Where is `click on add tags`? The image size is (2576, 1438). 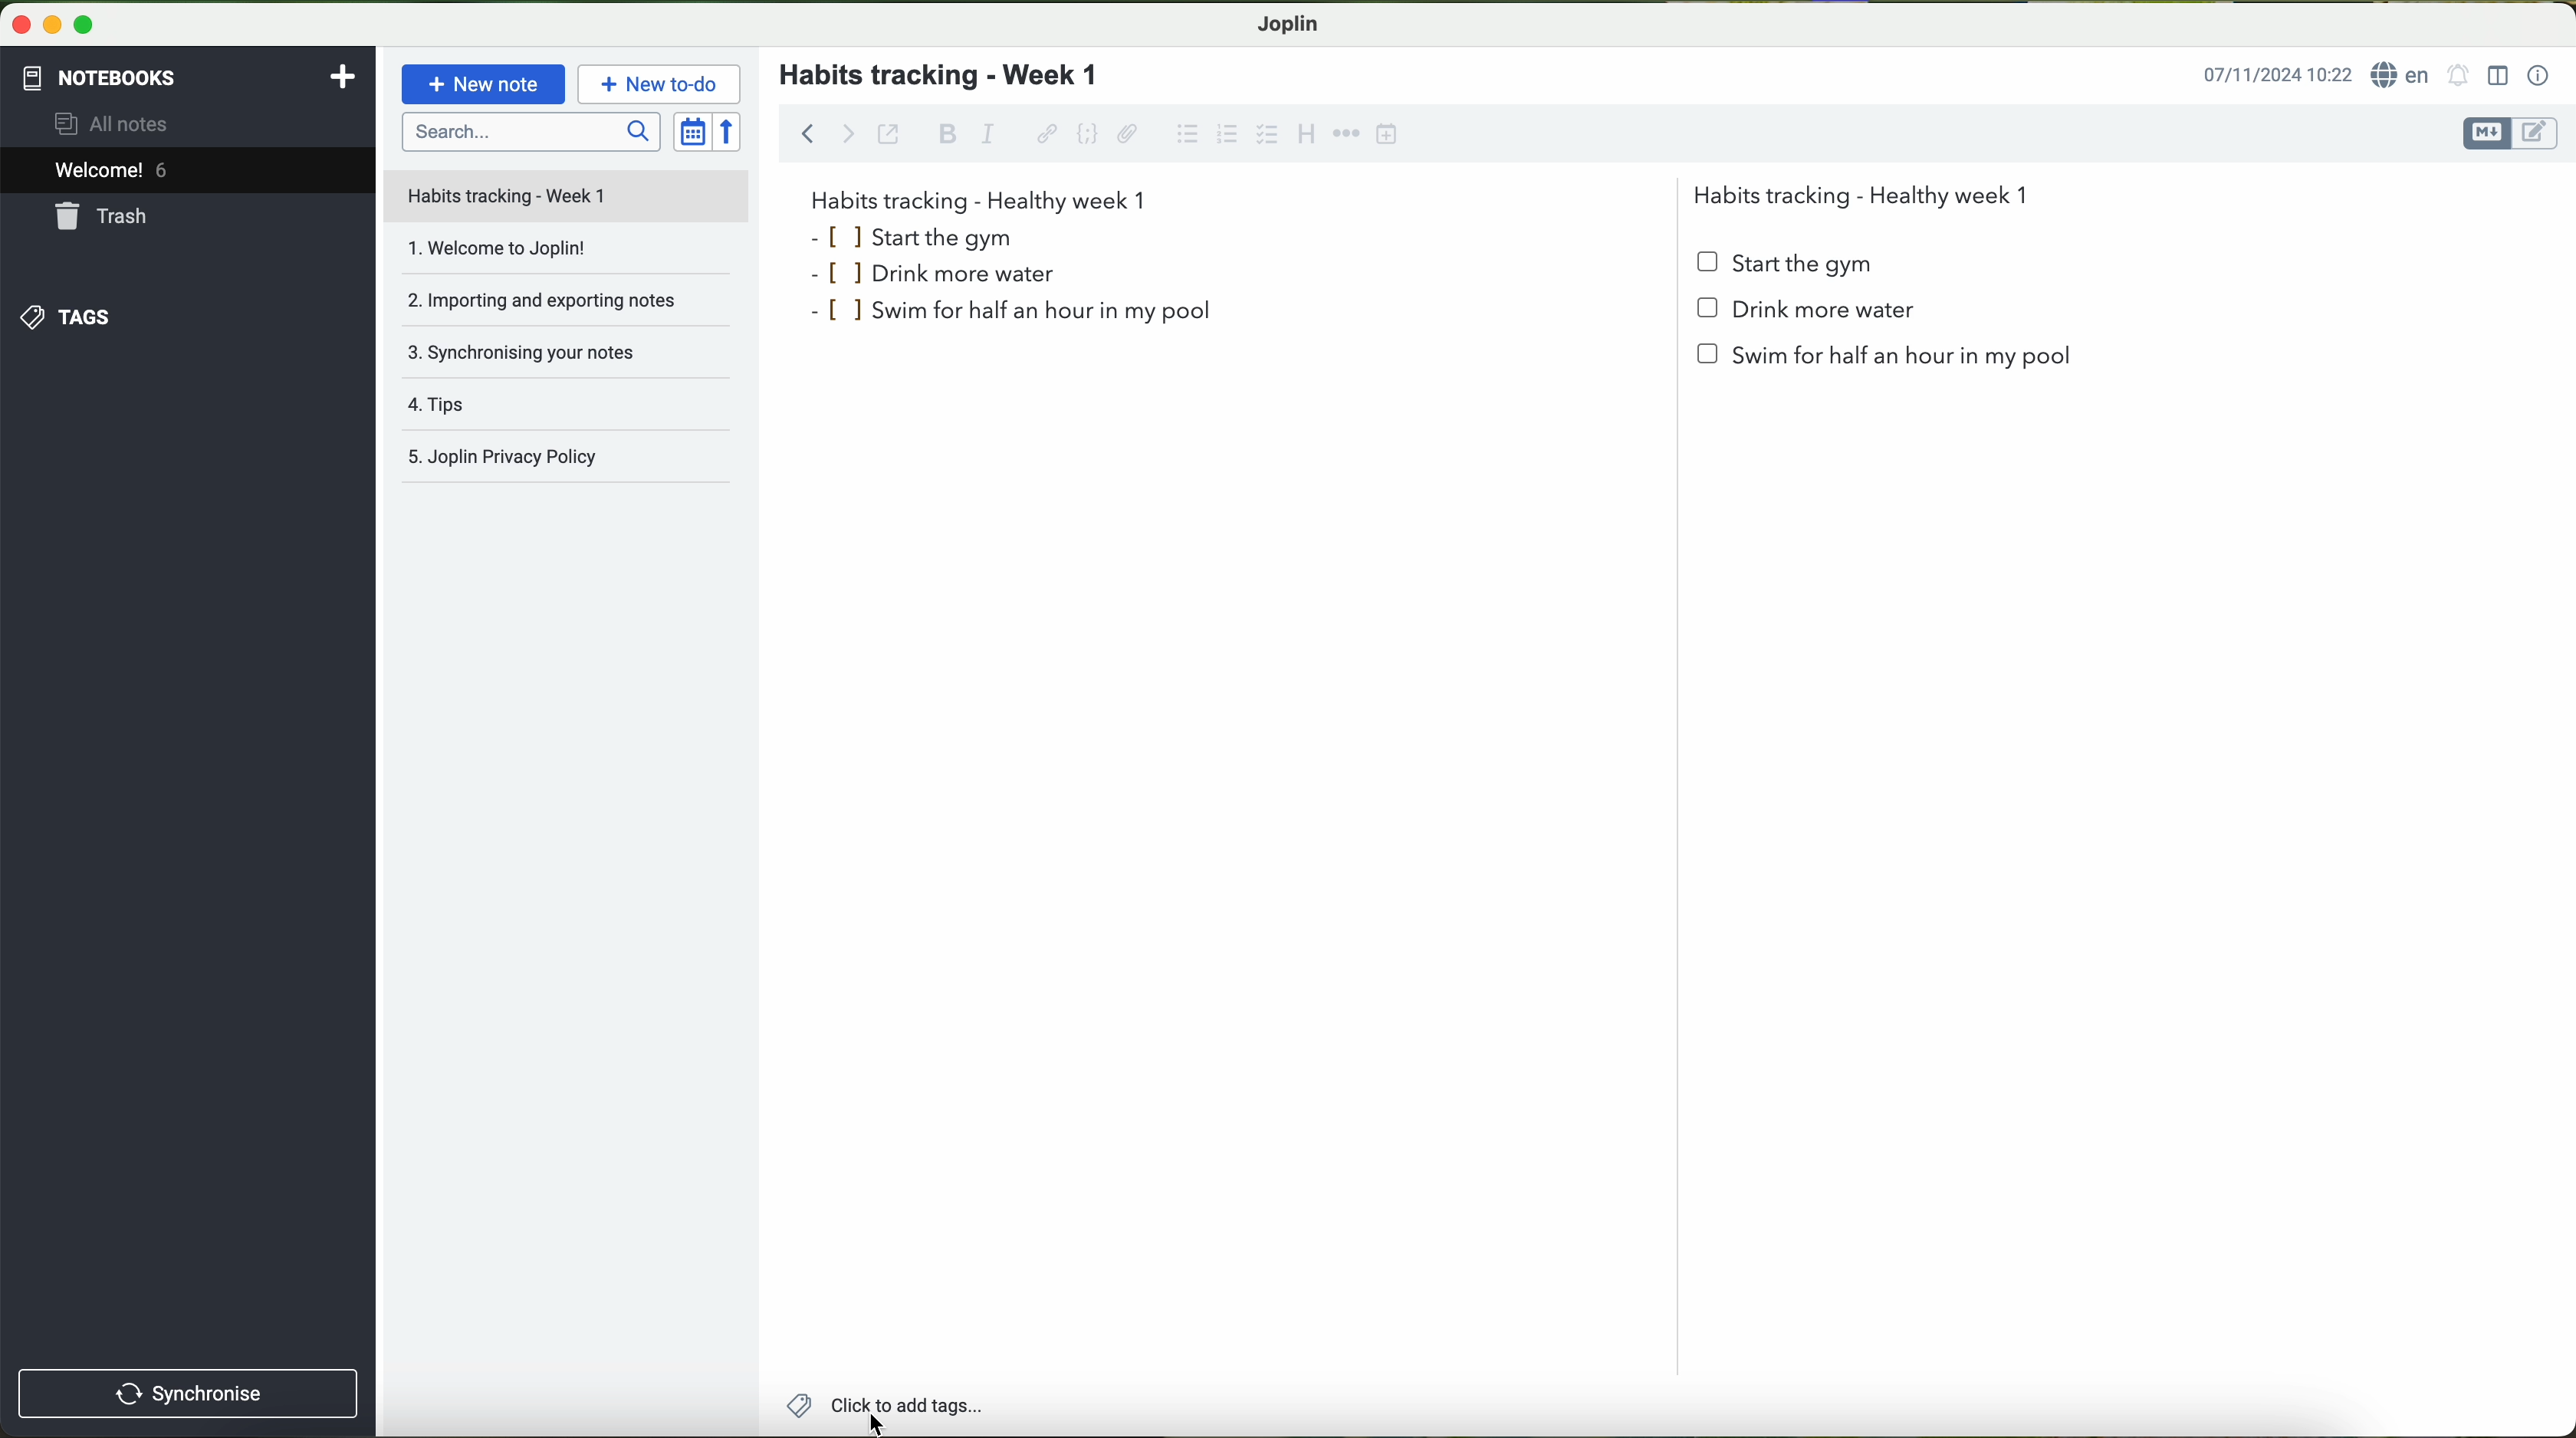
click on add tags is located at coordinates (893, 1409).